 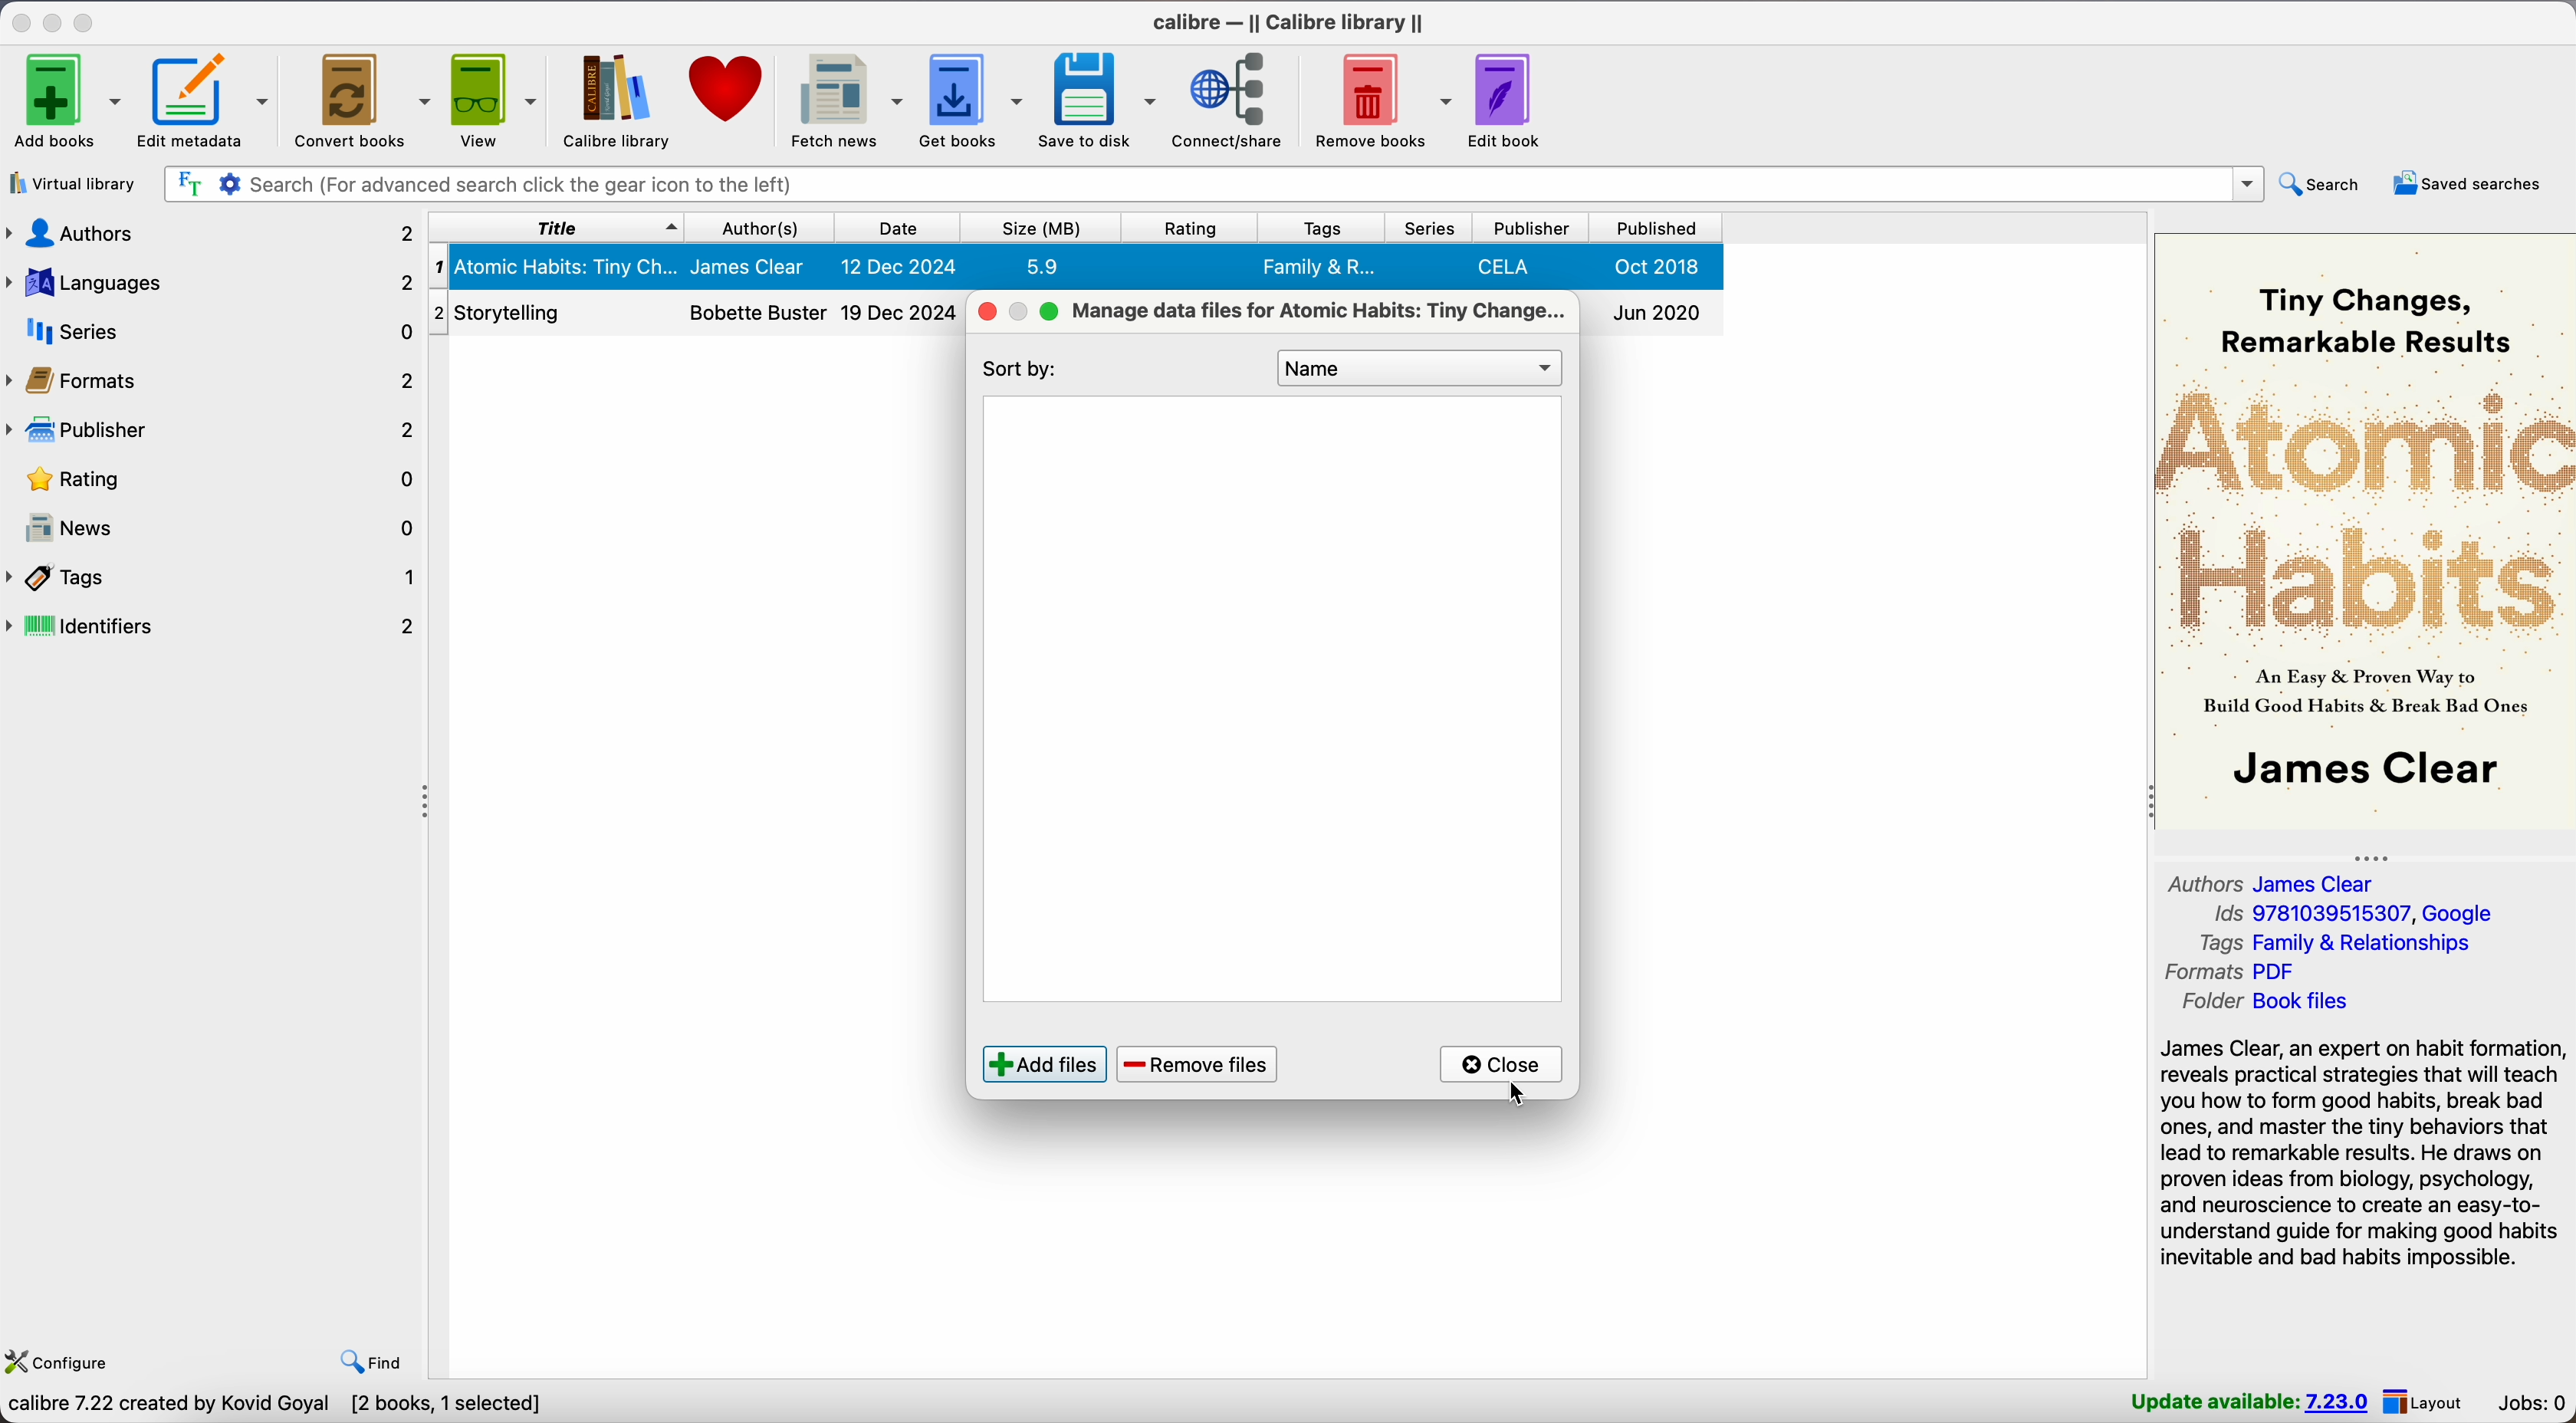 I want to click on close Calibre, so click(x=18, y=20).